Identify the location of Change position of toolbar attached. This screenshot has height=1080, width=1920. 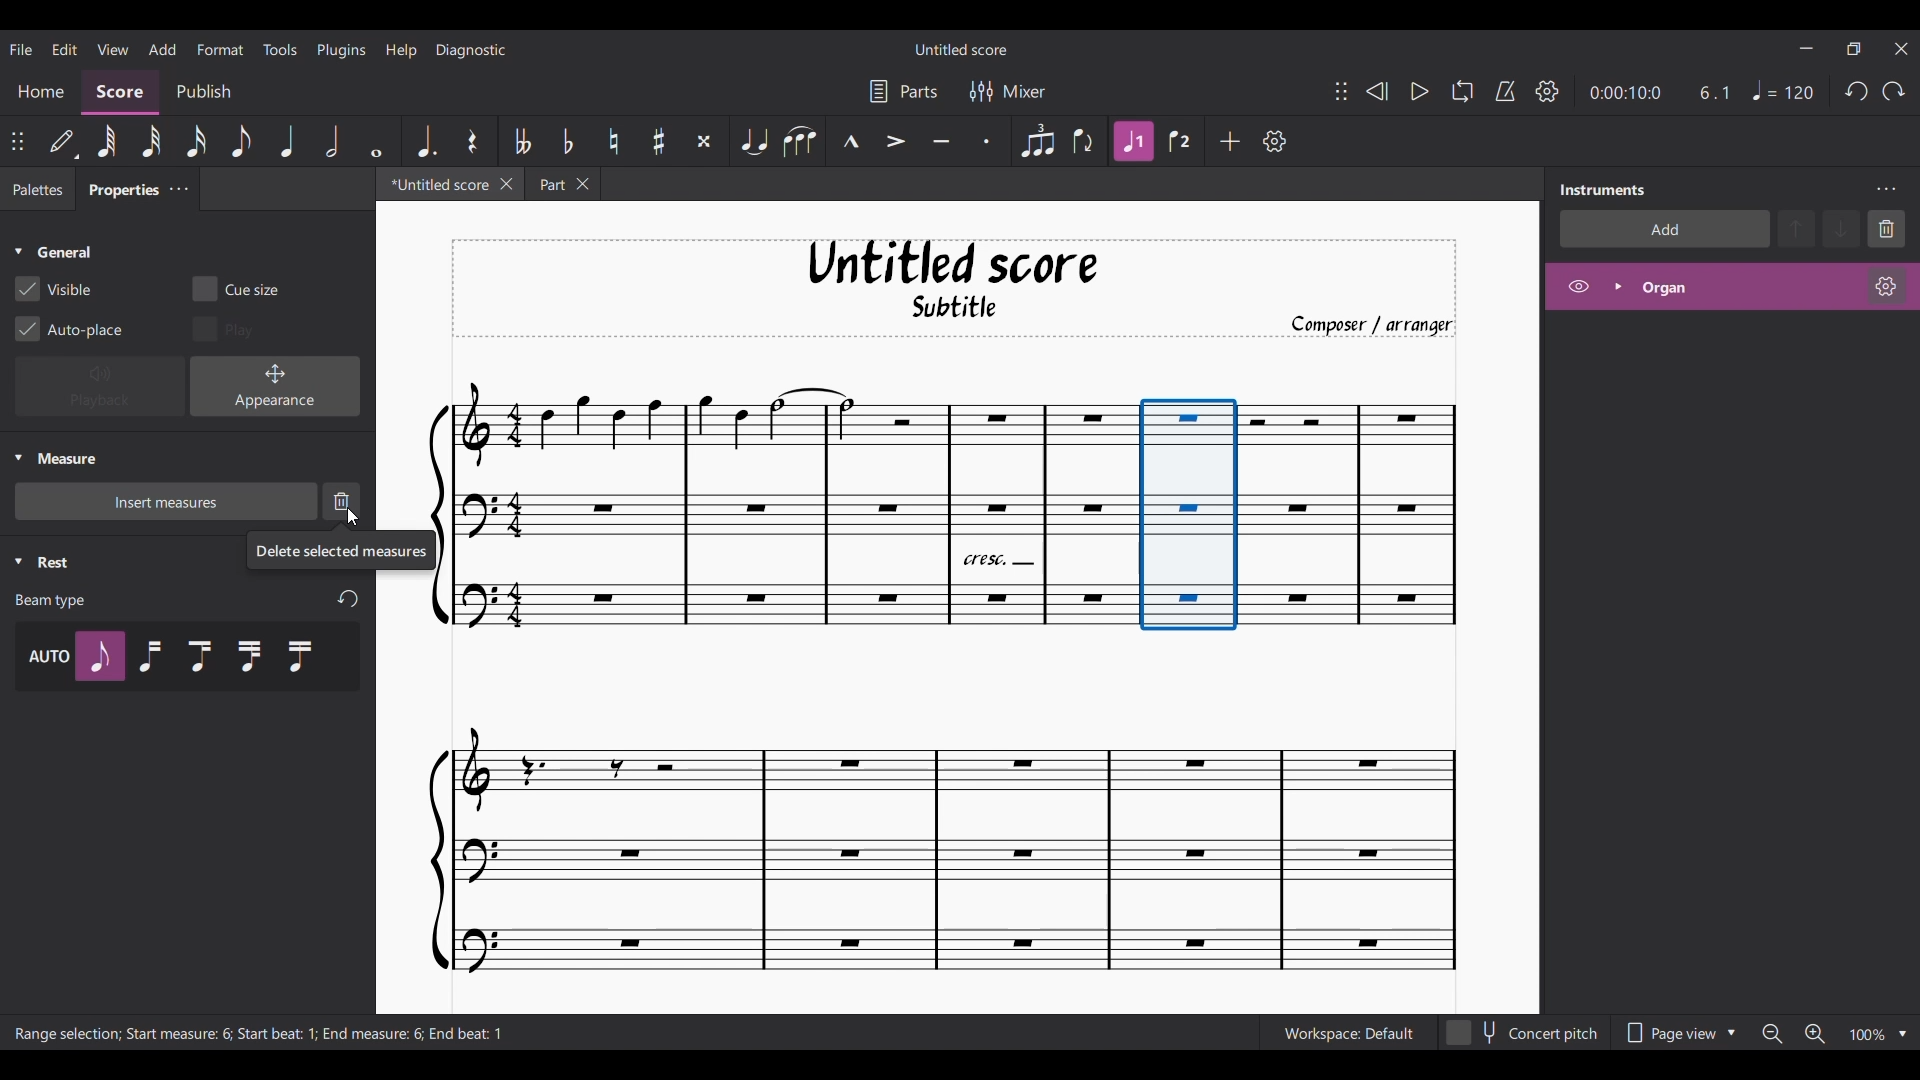
(16, 141).